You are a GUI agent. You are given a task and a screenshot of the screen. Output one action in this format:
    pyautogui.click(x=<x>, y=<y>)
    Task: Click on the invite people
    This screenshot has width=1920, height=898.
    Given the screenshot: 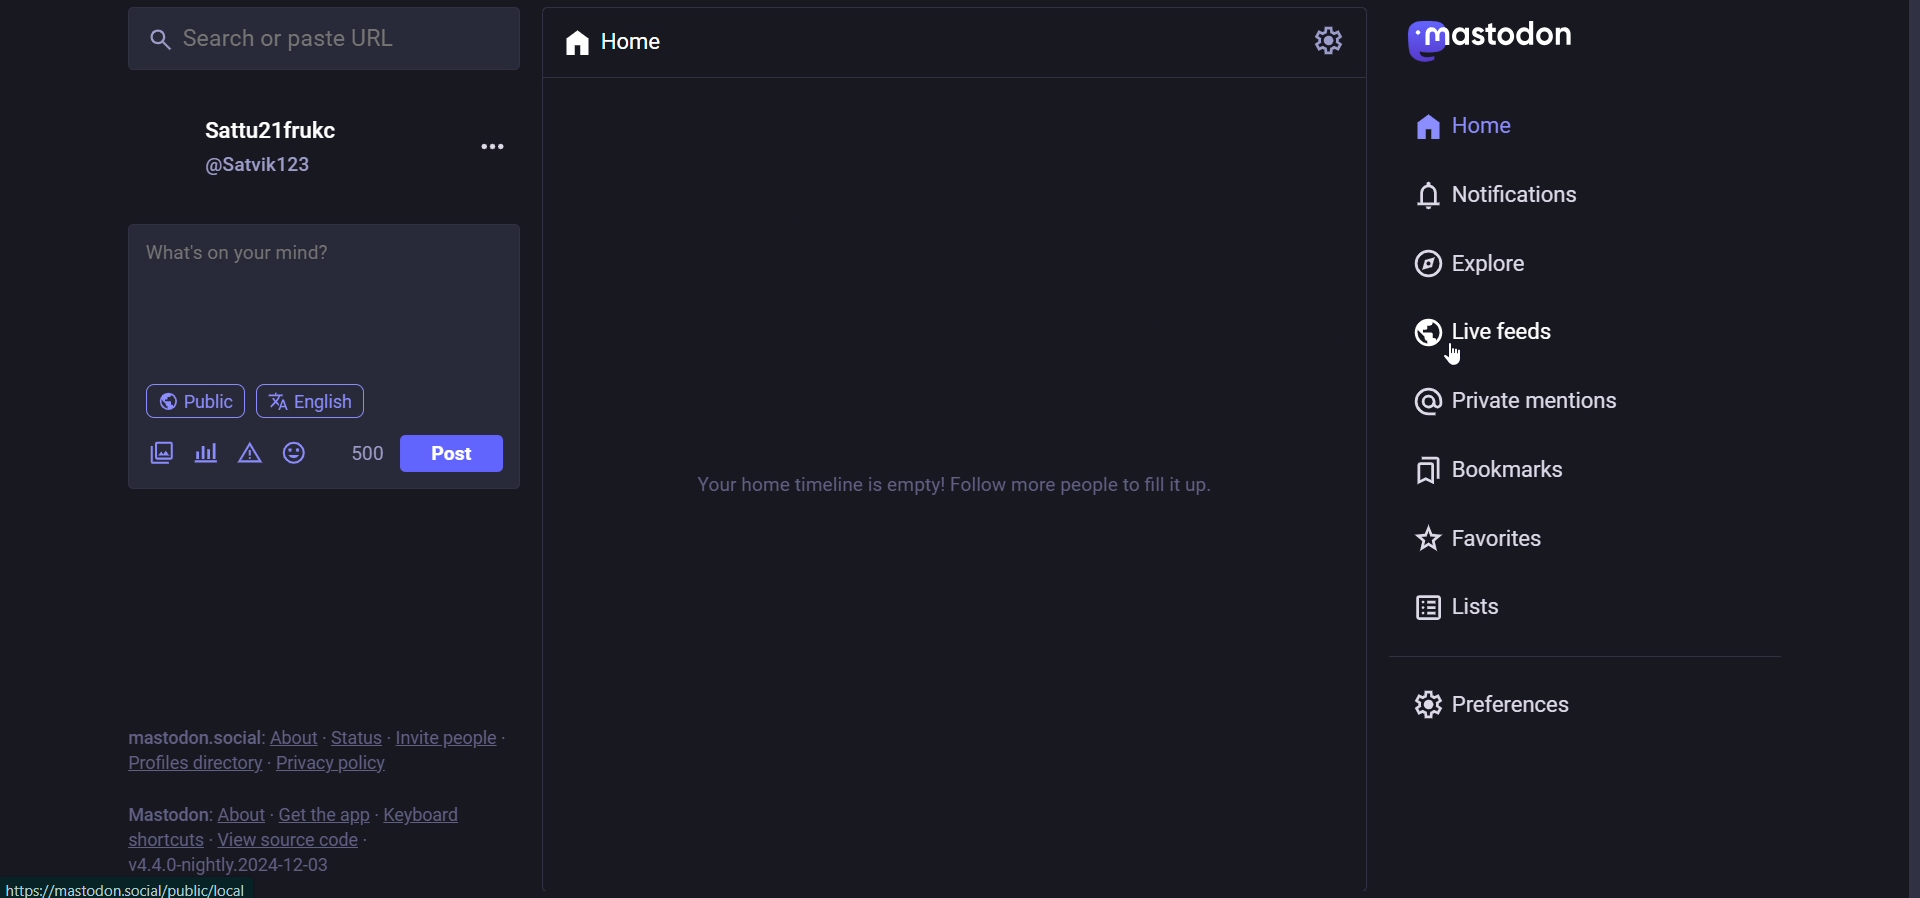 What is the action you would take?
    pyautogui.click(x=450, y=737)
    